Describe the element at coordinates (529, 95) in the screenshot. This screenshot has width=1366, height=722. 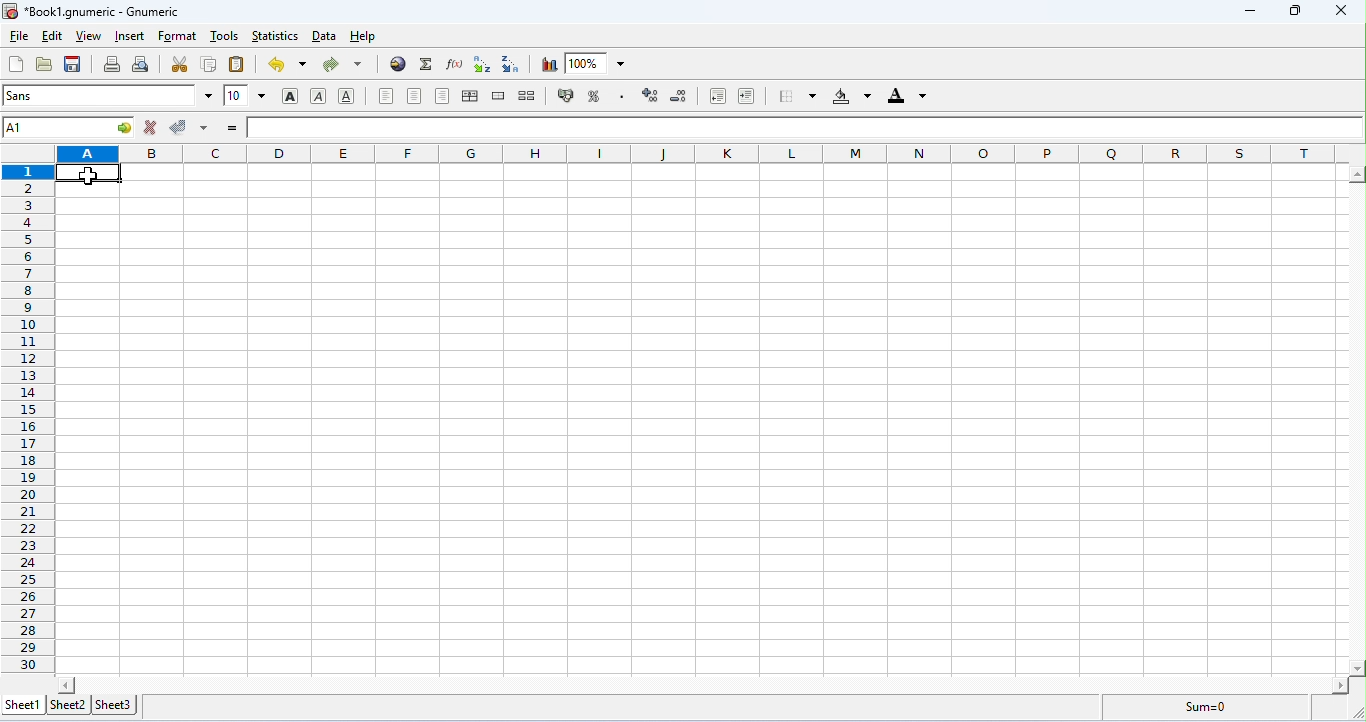
I see `split cells` at that location.